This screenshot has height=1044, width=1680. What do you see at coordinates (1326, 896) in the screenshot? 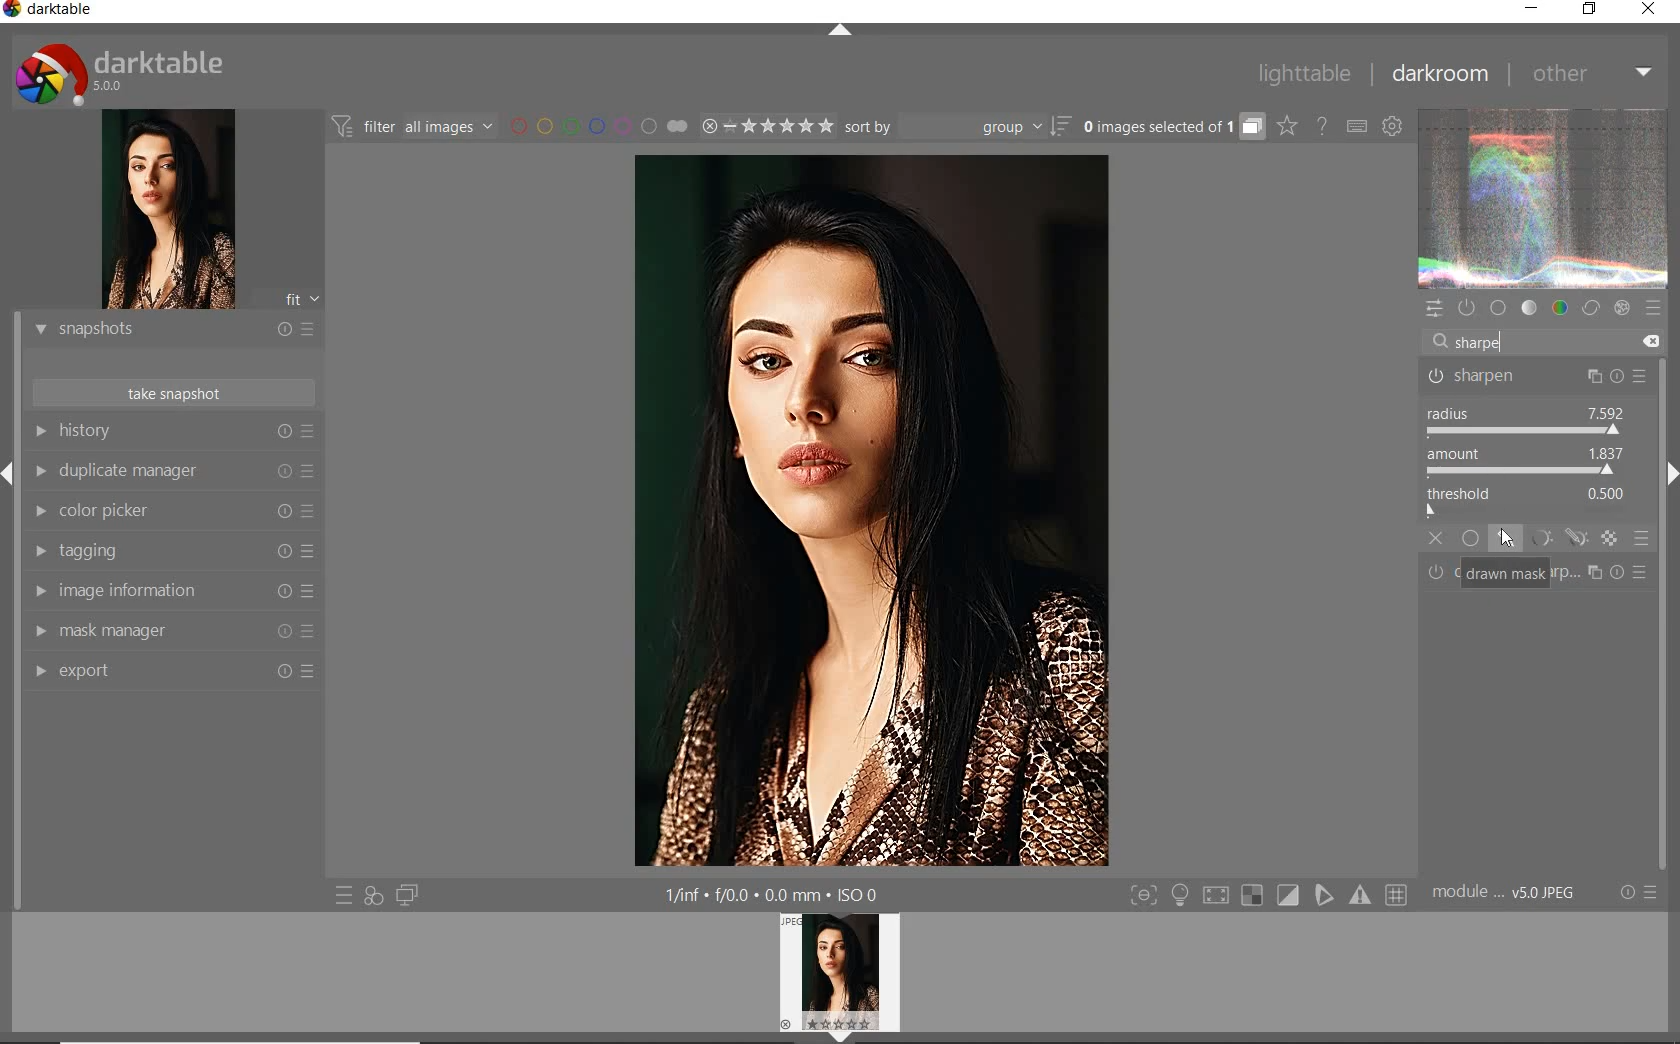
I see `sign` at bounding box center [1326, 896].